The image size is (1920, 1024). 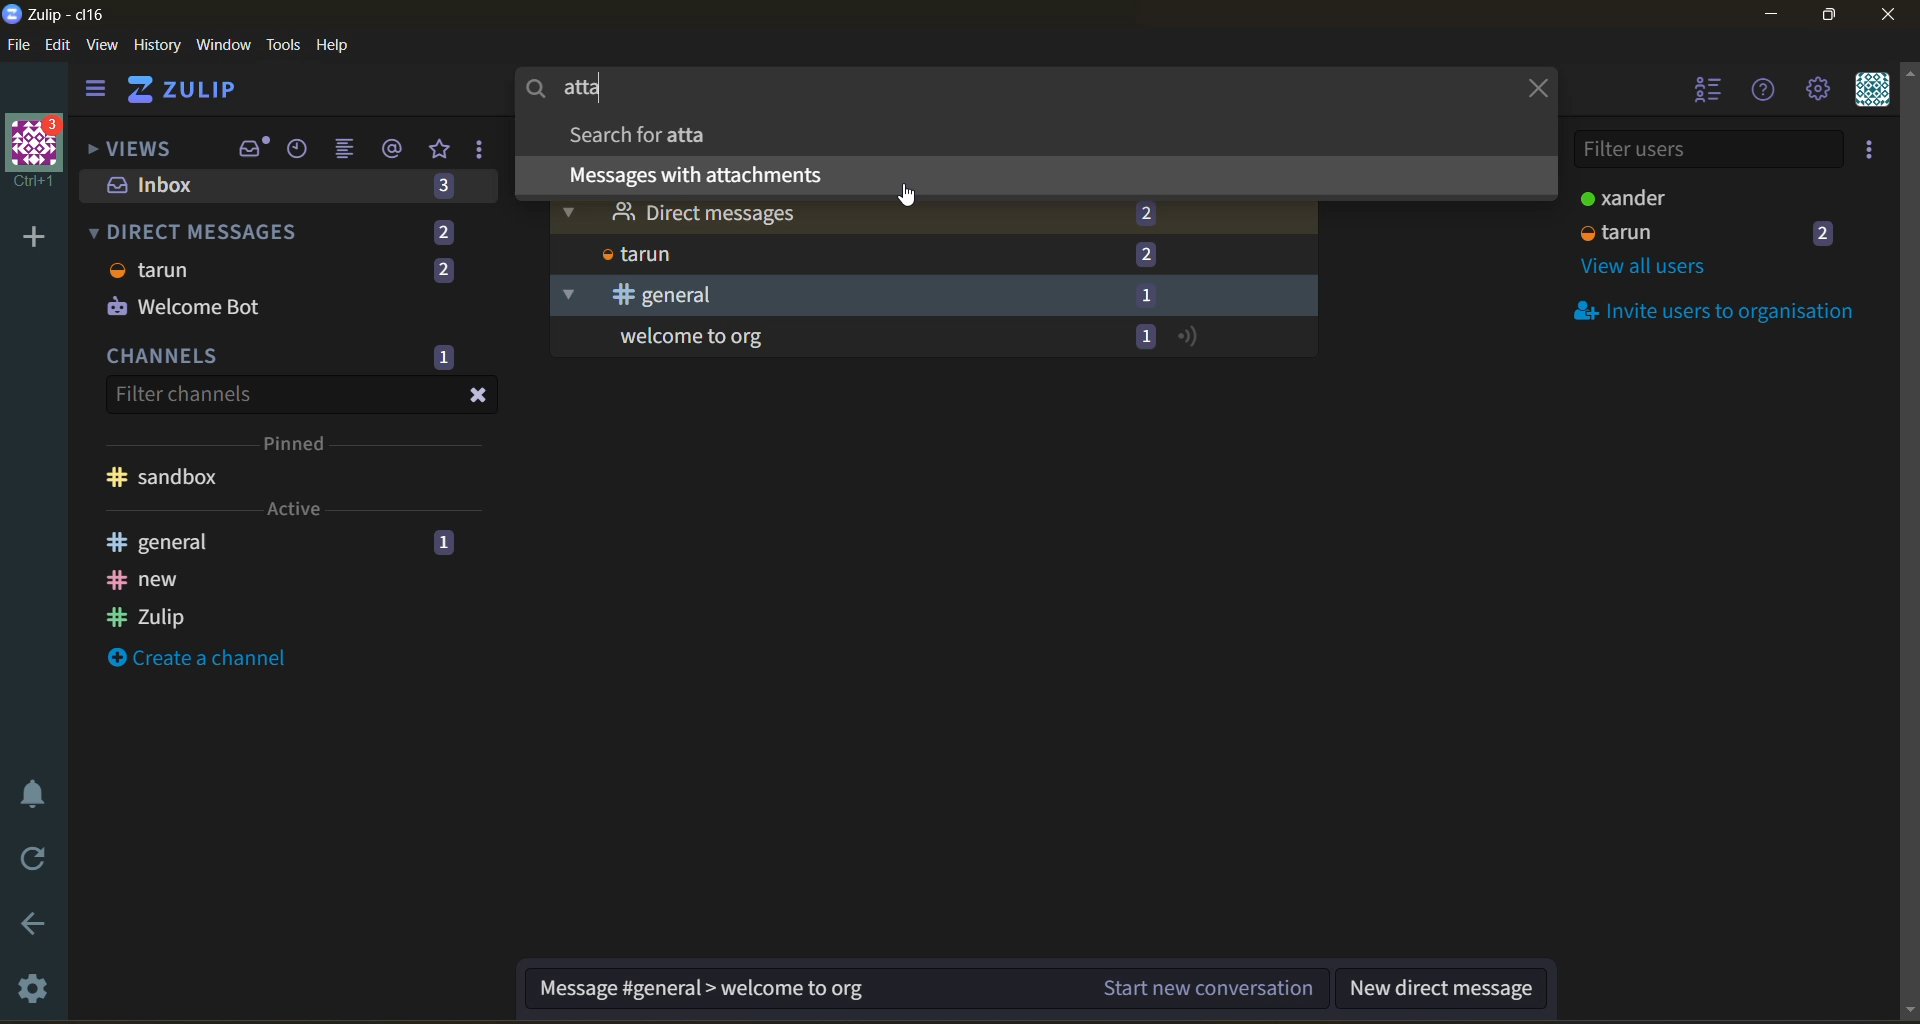 What do you see at coordinates (197, 231) in the screenshot?
I see `DIRECT MESSAGES` at bounding box center [197, 231].